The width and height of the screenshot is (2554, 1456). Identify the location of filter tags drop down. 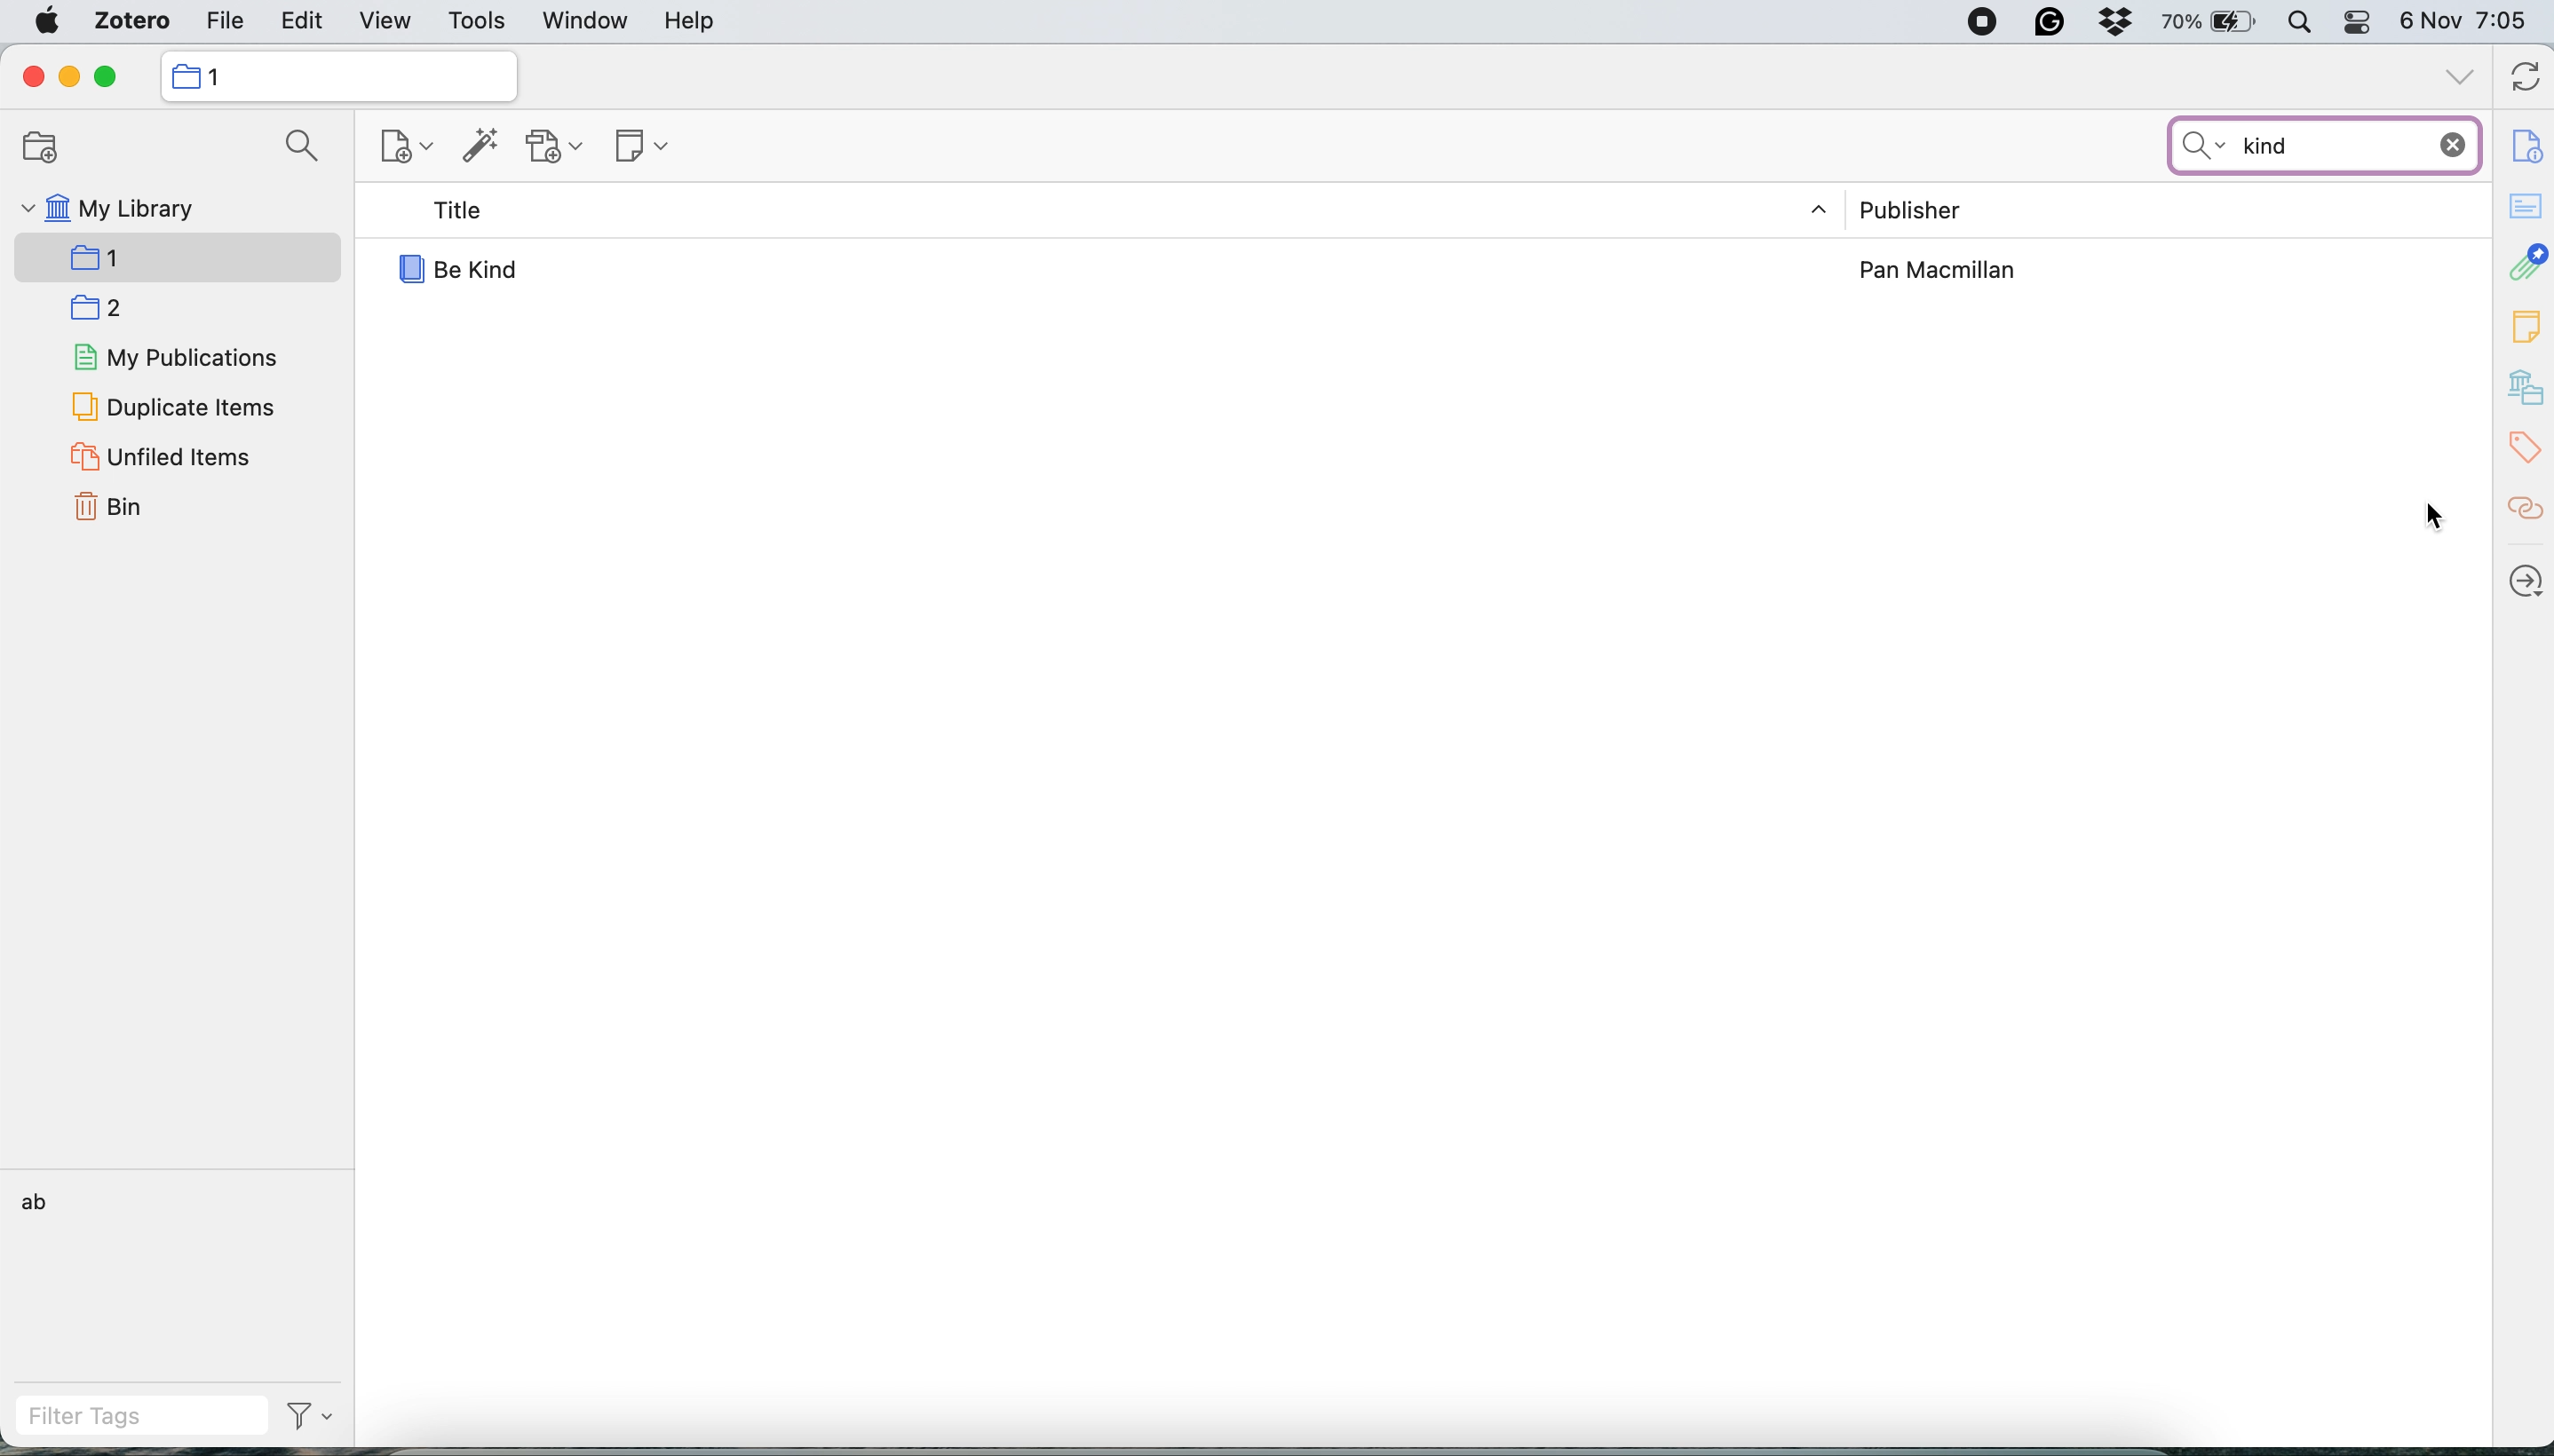
(315, 1415).